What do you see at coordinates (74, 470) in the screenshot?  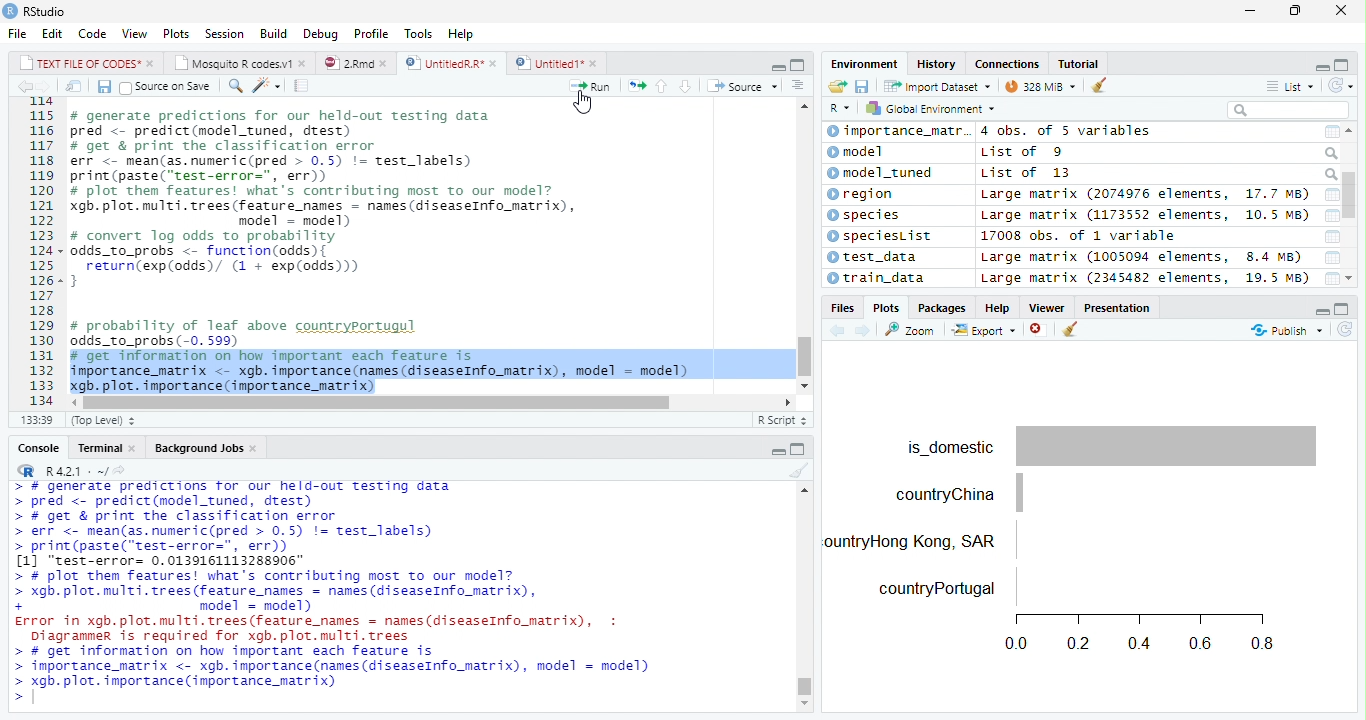 I see `R 4.2.1 .~/` at bounding box center [74, 470].